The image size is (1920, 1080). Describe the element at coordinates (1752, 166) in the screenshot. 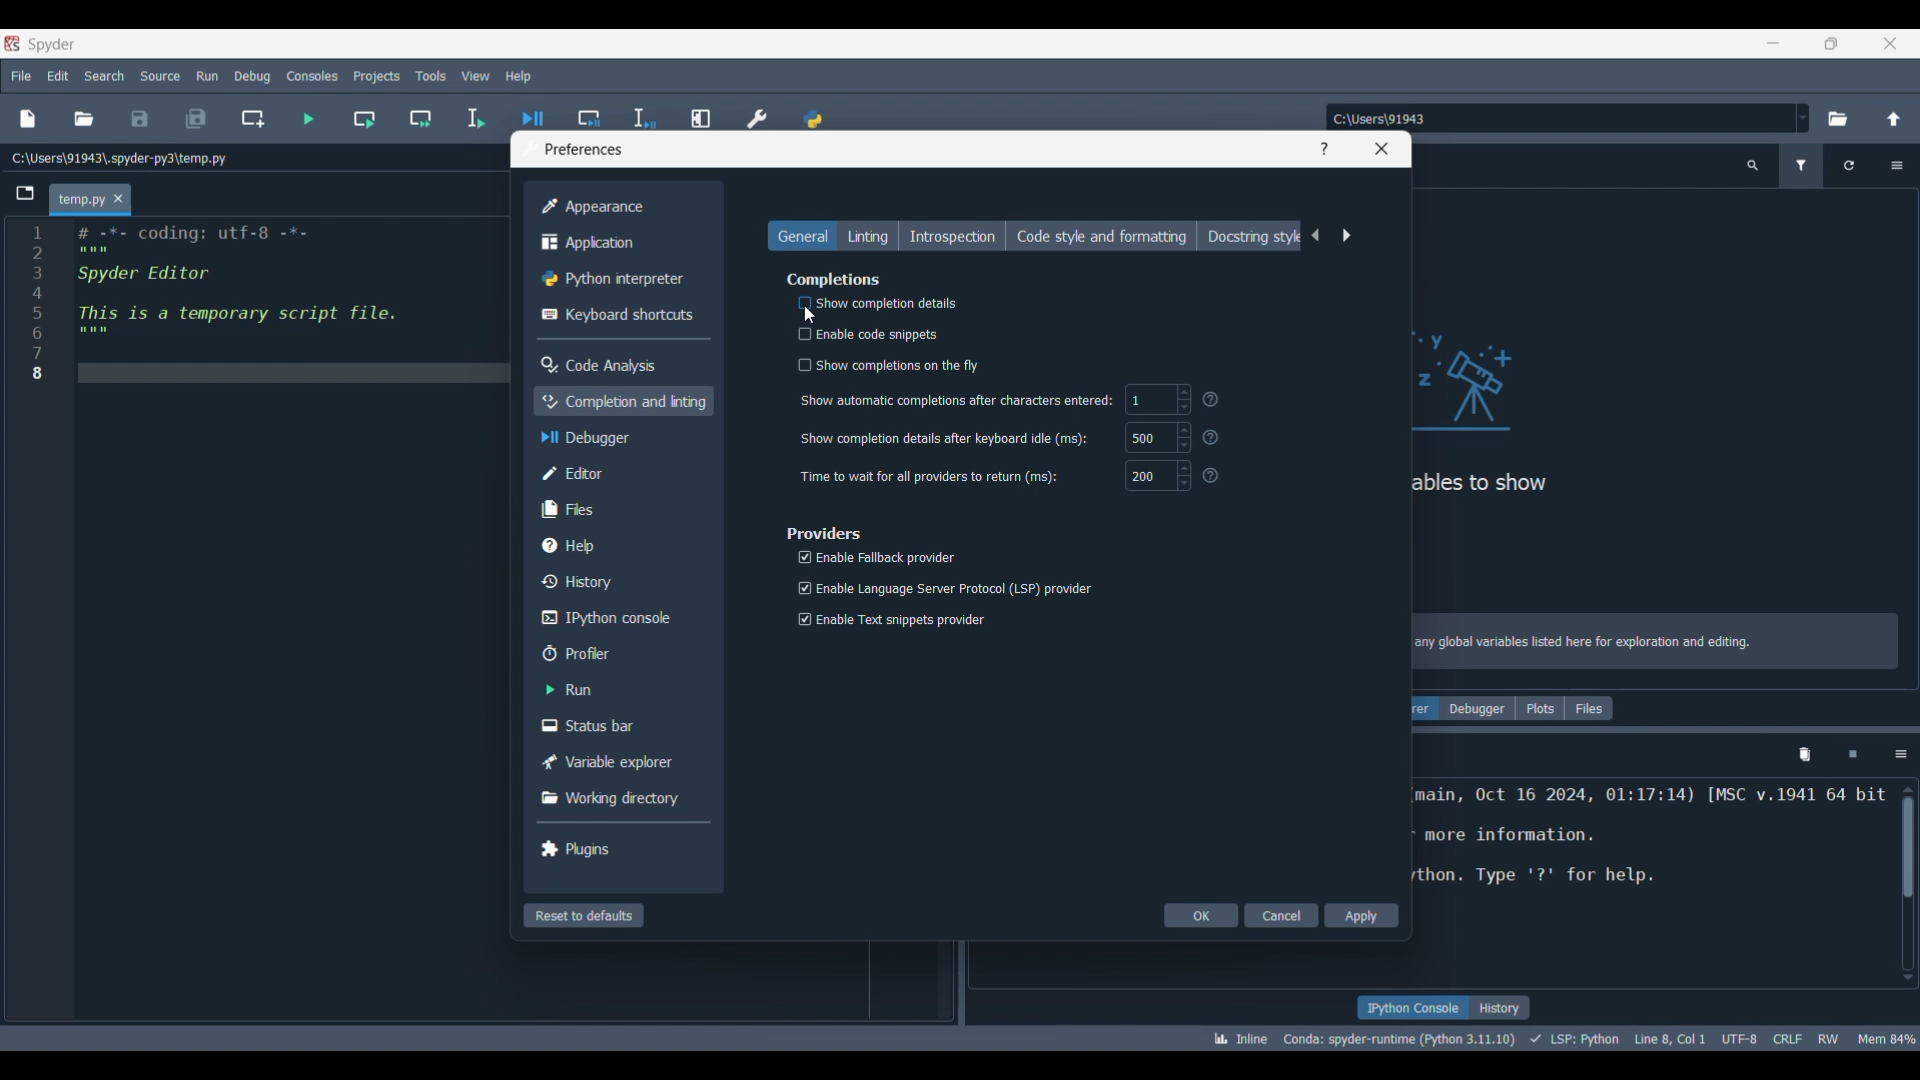

I see `Search variable names and types` at that location.